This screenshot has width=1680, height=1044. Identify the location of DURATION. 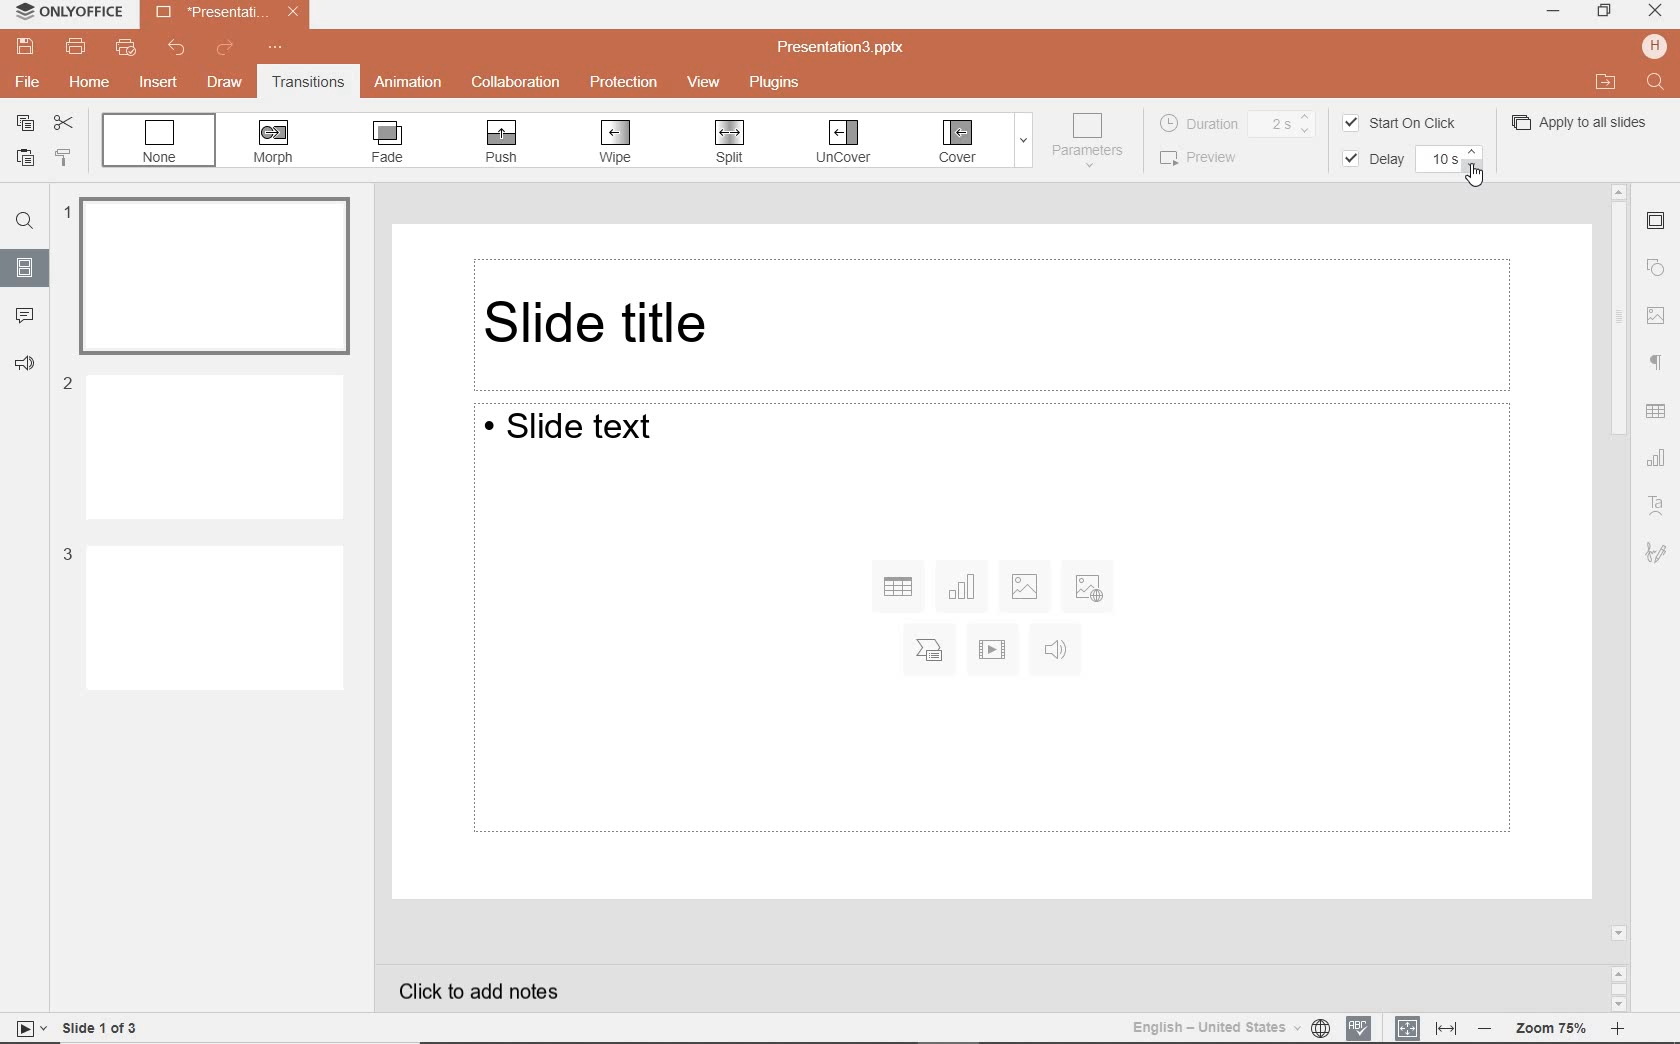
(1239, 122).